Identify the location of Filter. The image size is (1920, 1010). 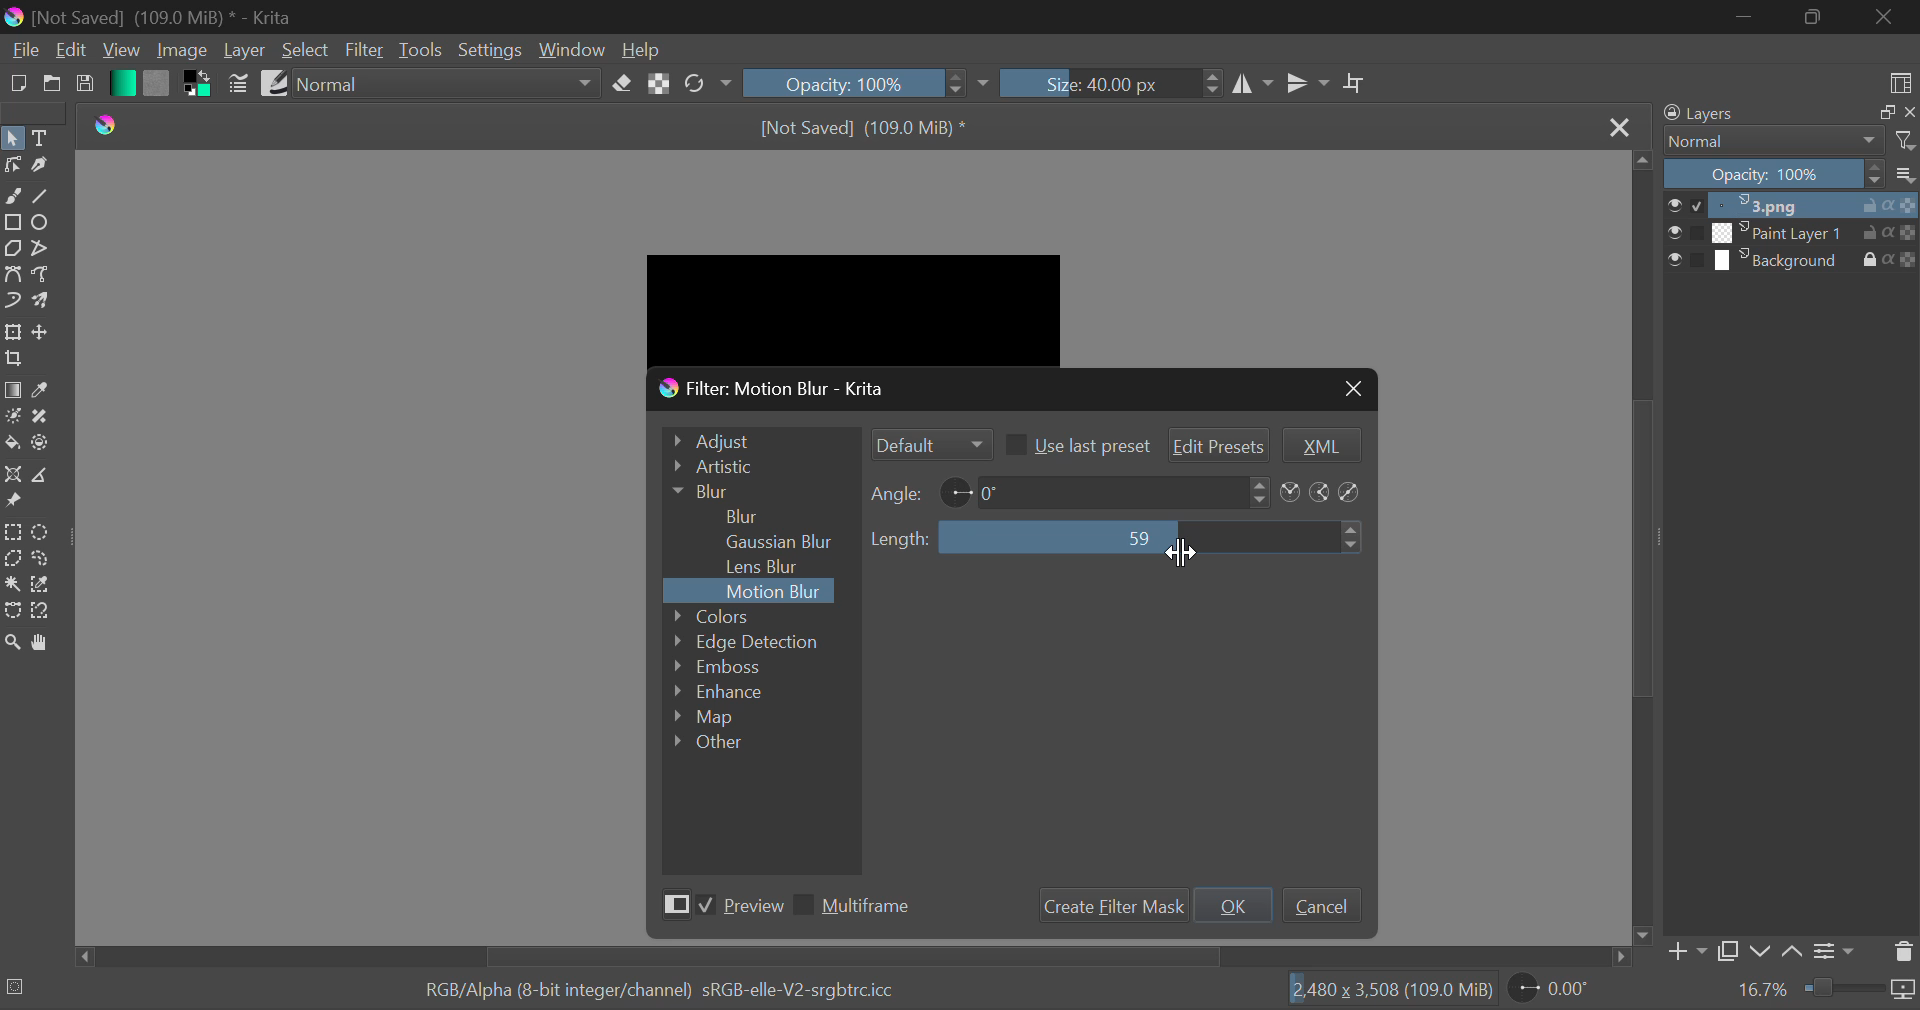
(364, 51).